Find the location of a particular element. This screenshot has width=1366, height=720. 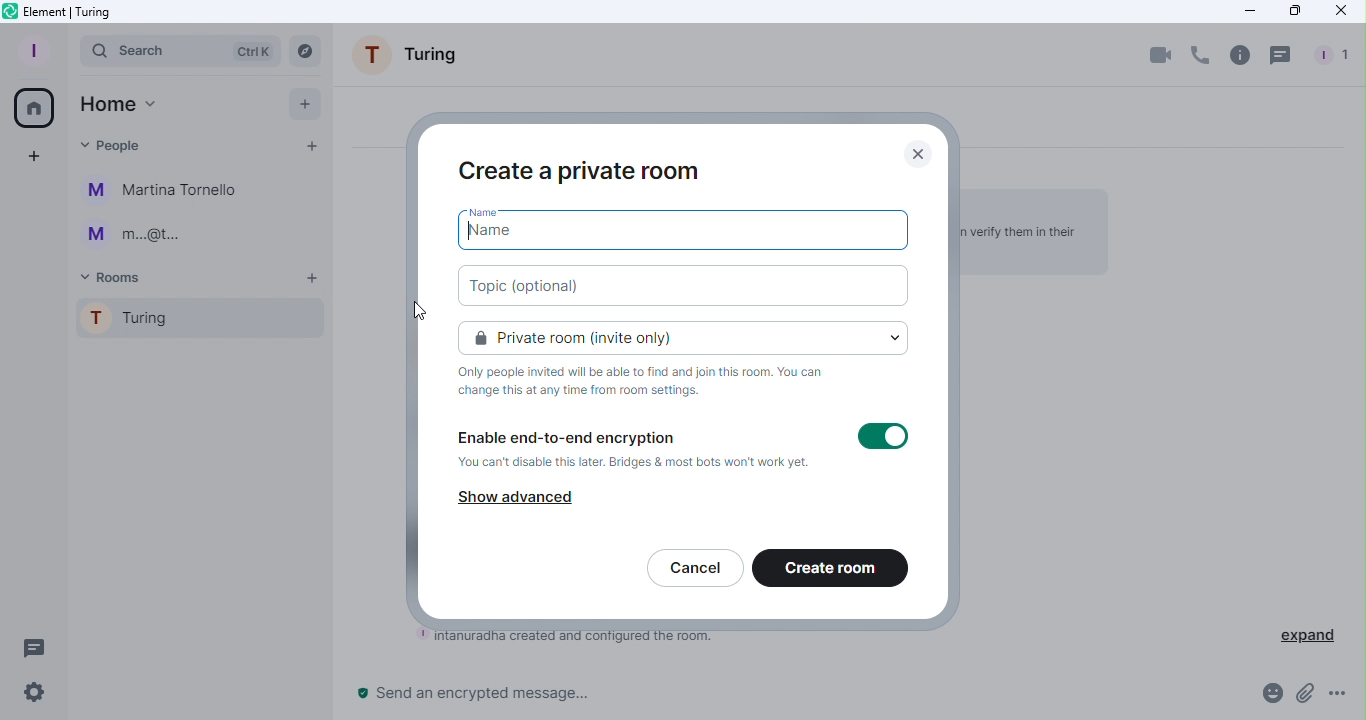

Private room is located at coordinates (688, 336).